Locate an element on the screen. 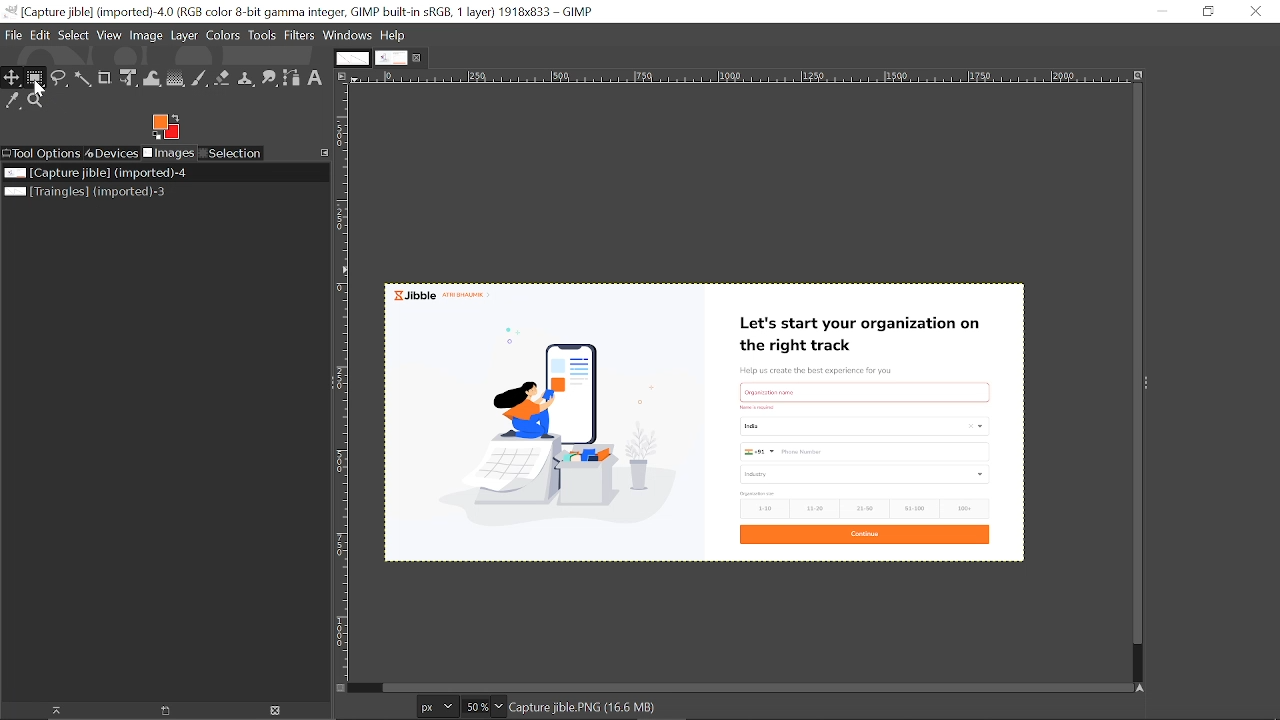  Current image is located at coordinates (705, 422).